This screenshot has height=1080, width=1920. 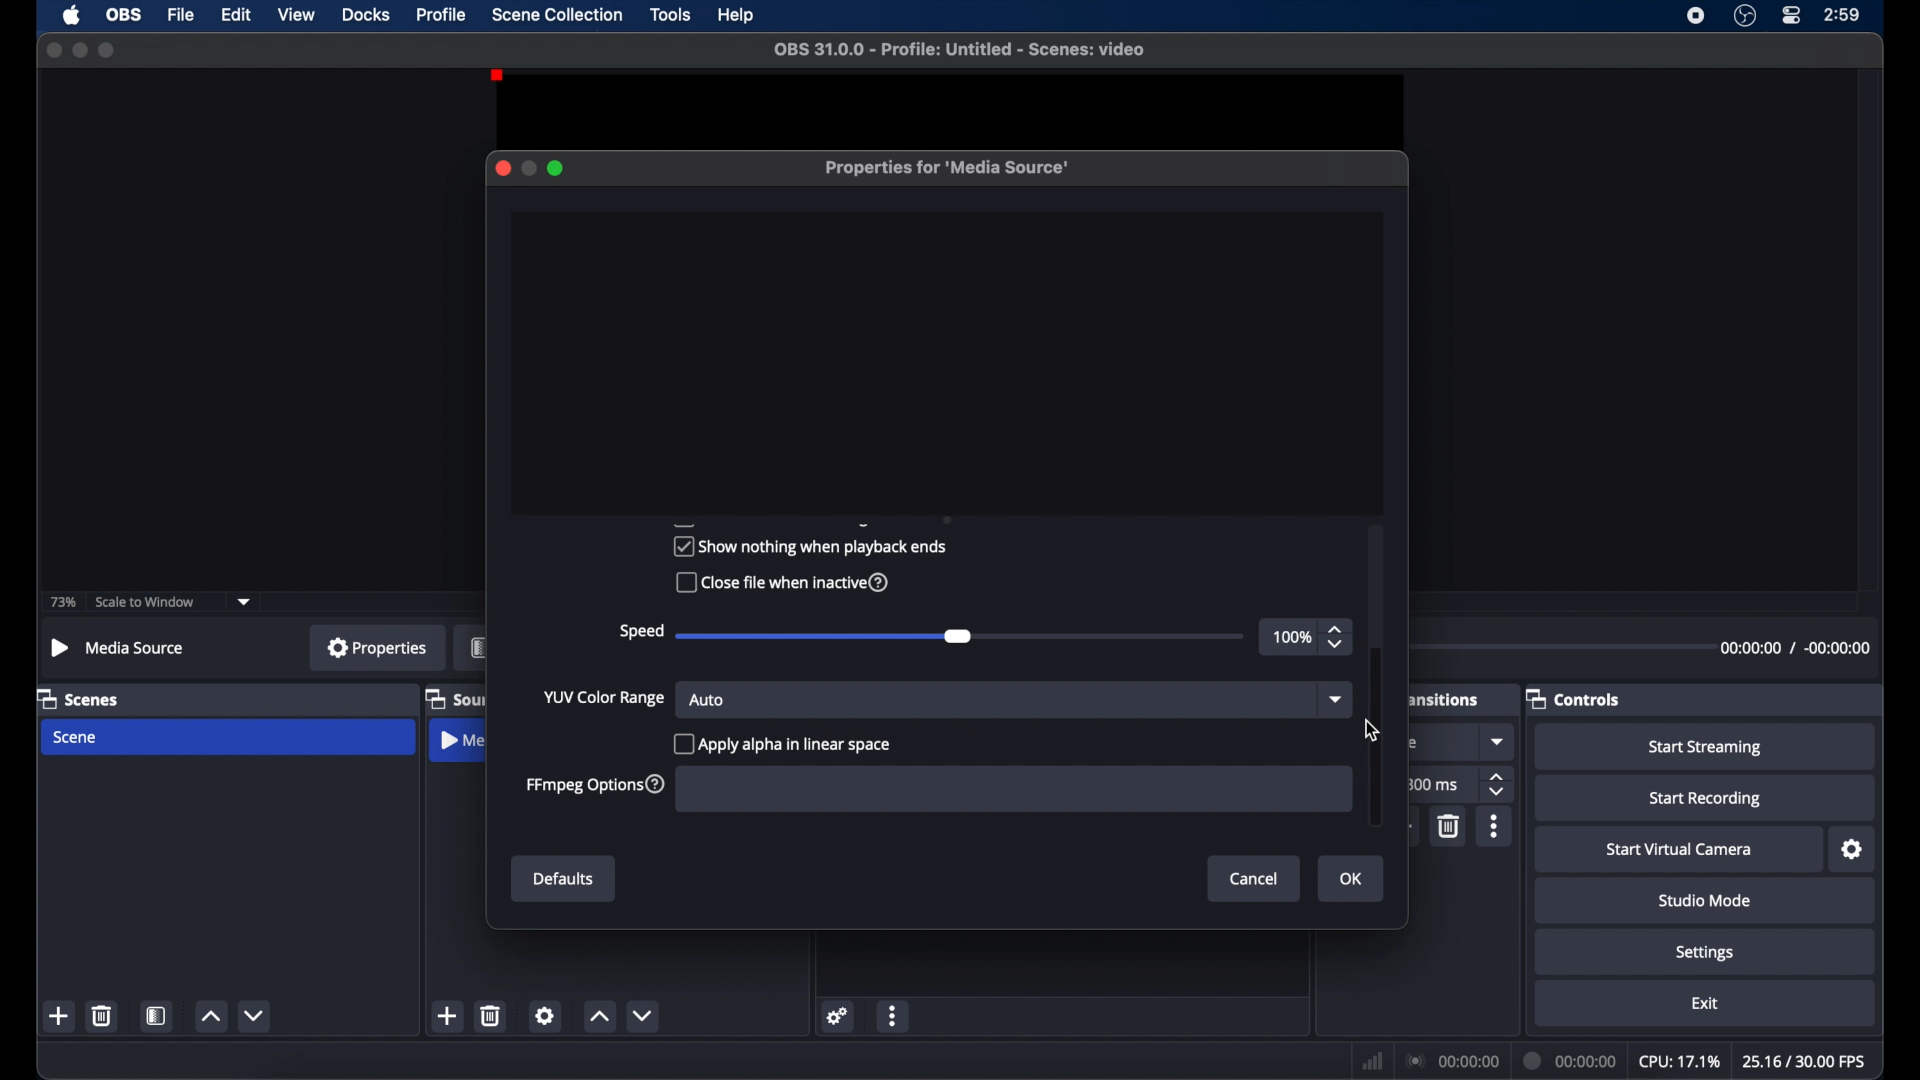 What do you see at coordinates (245, 602) in the screenshot?
I see `dropdown` at bounding box center [245, 602].